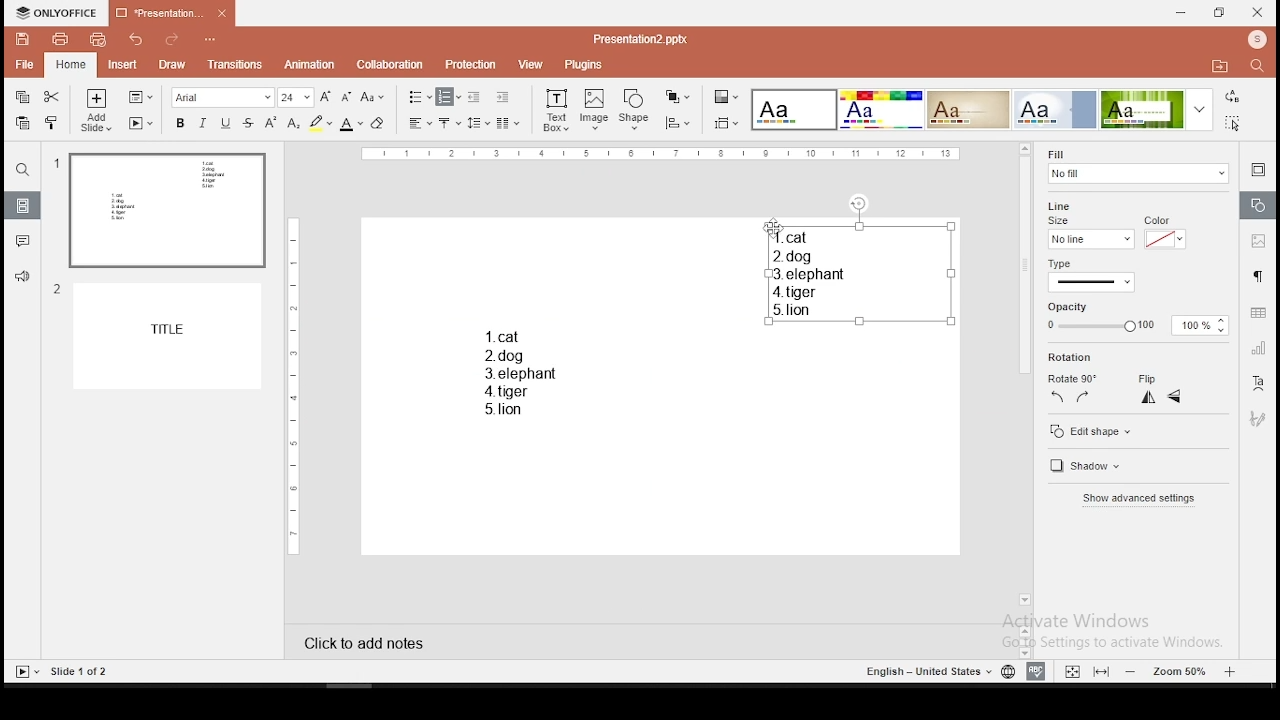 This screenshot has width=1280, height=720. I want to click on text art tool, so click(1260, 386).